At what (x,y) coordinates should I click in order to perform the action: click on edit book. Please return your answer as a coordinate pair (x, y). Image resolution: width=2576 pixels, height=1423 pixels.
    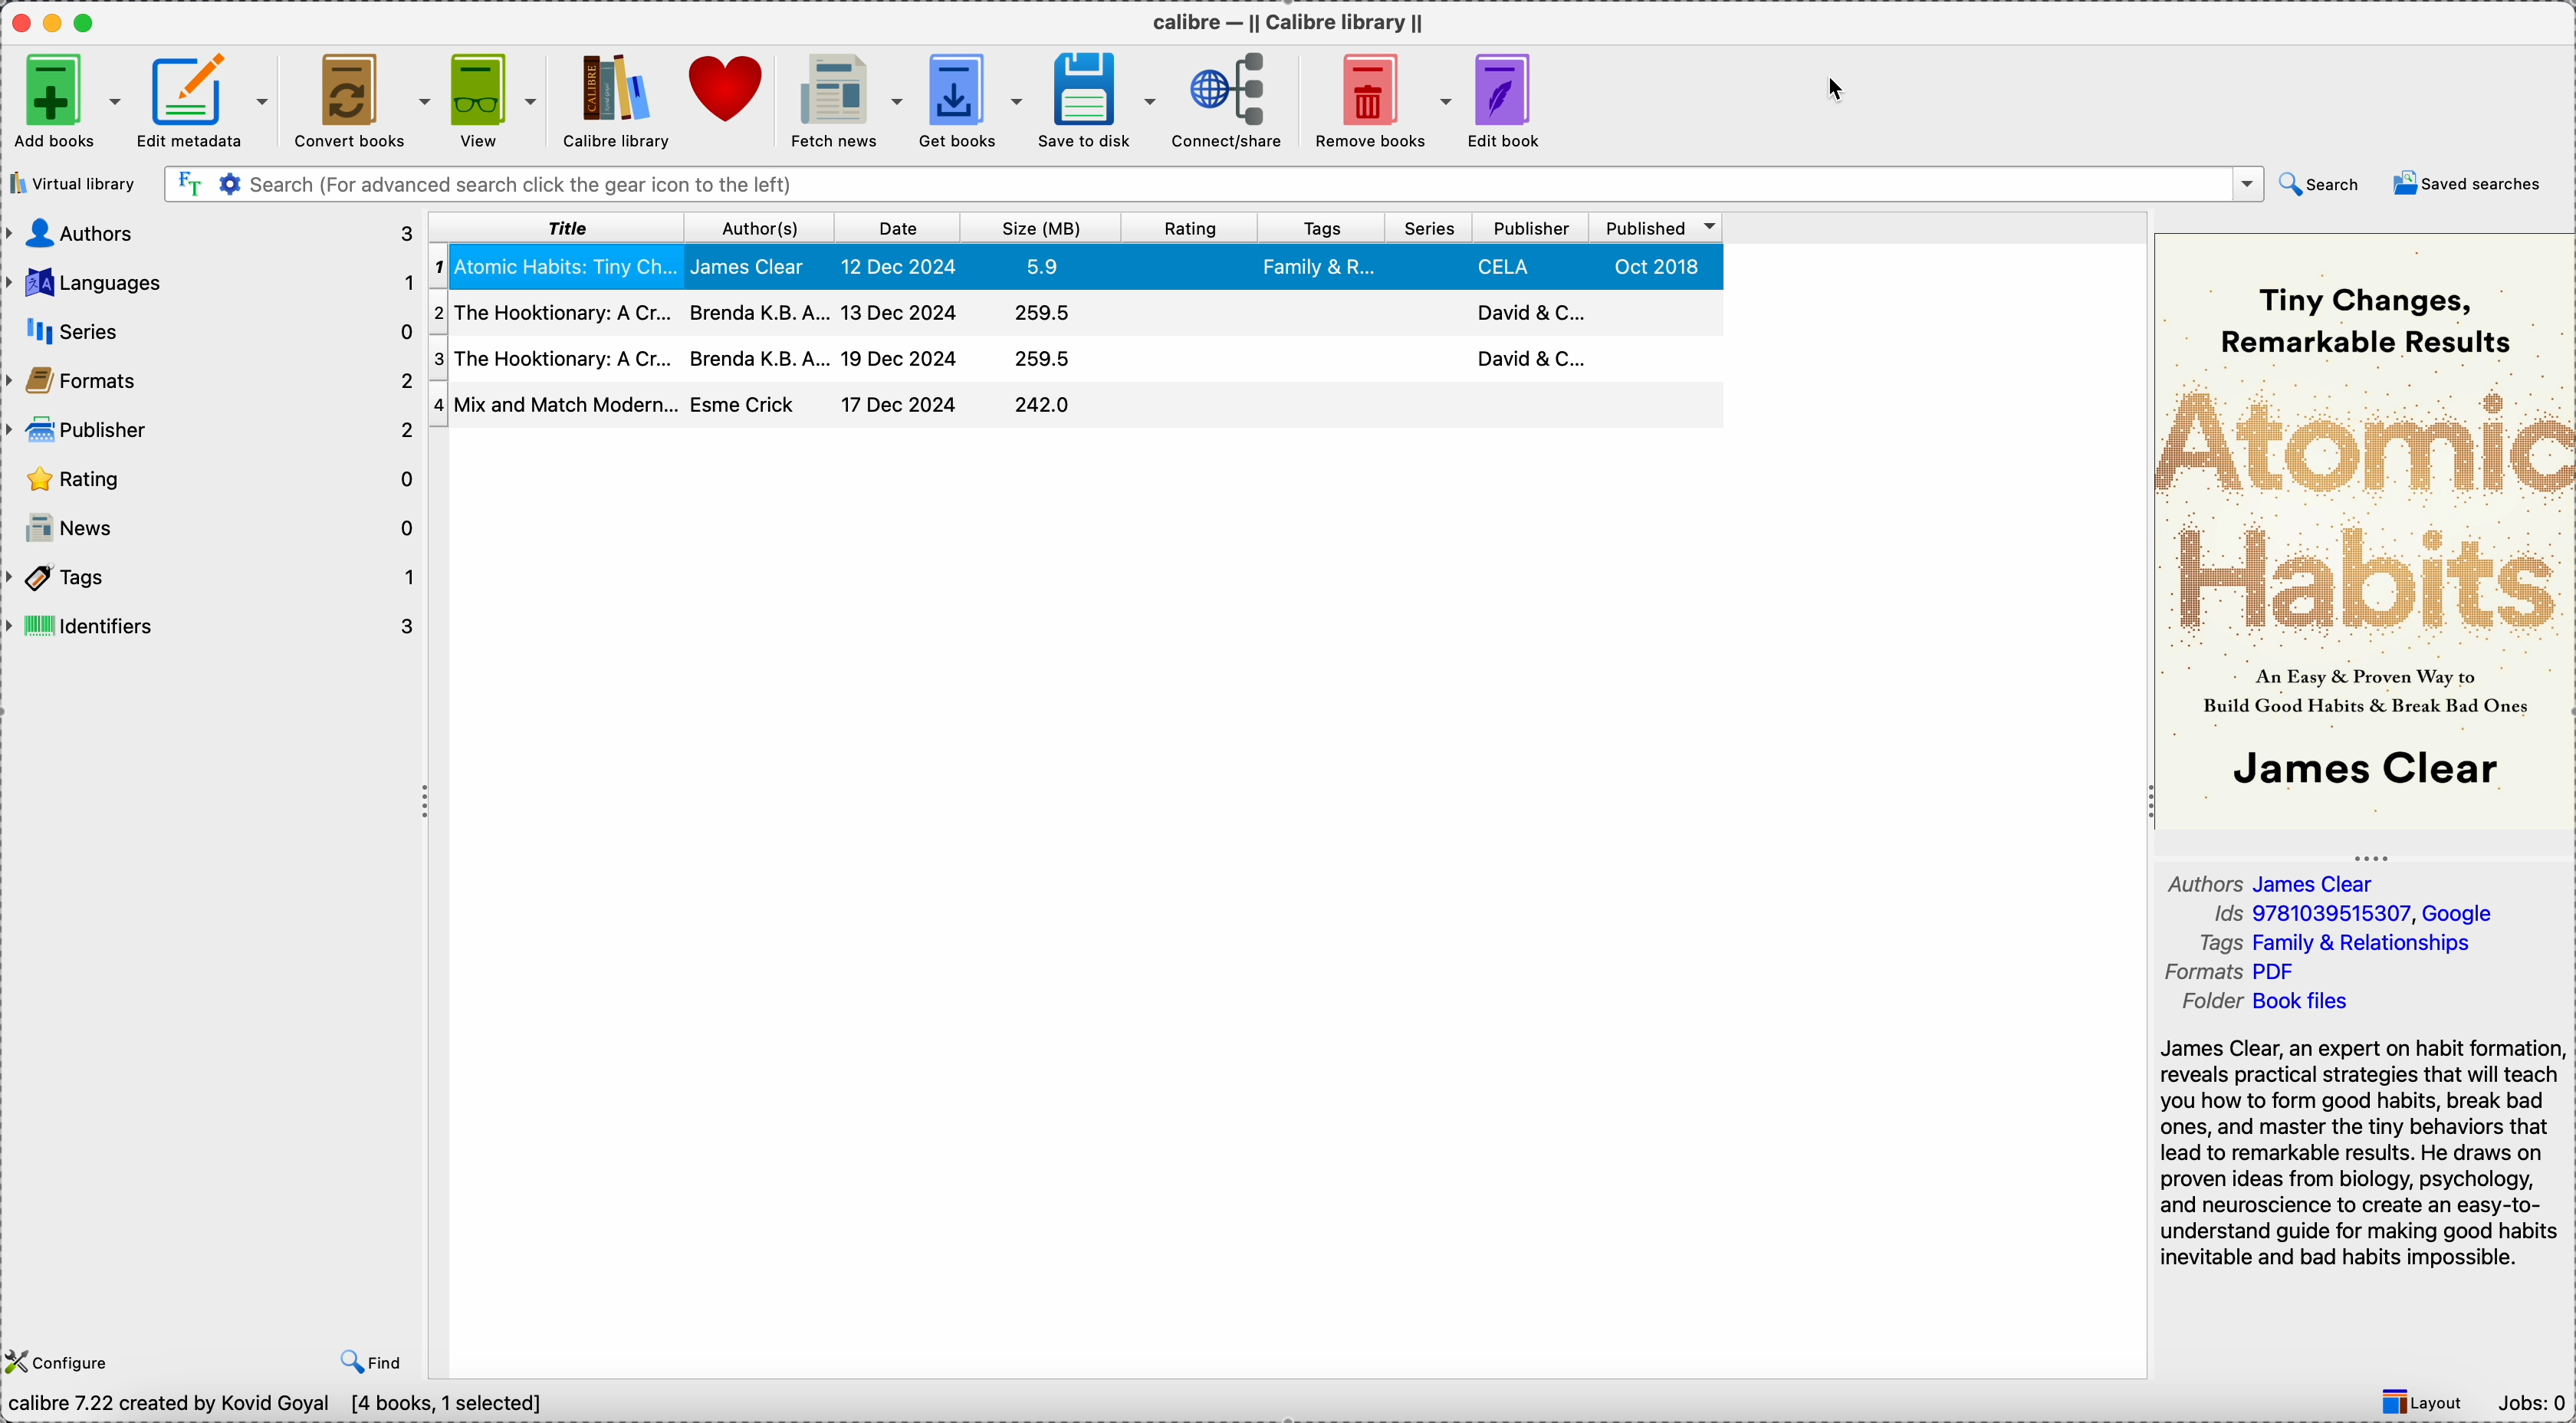
    Looking at the image, I should click on (1513, 101).